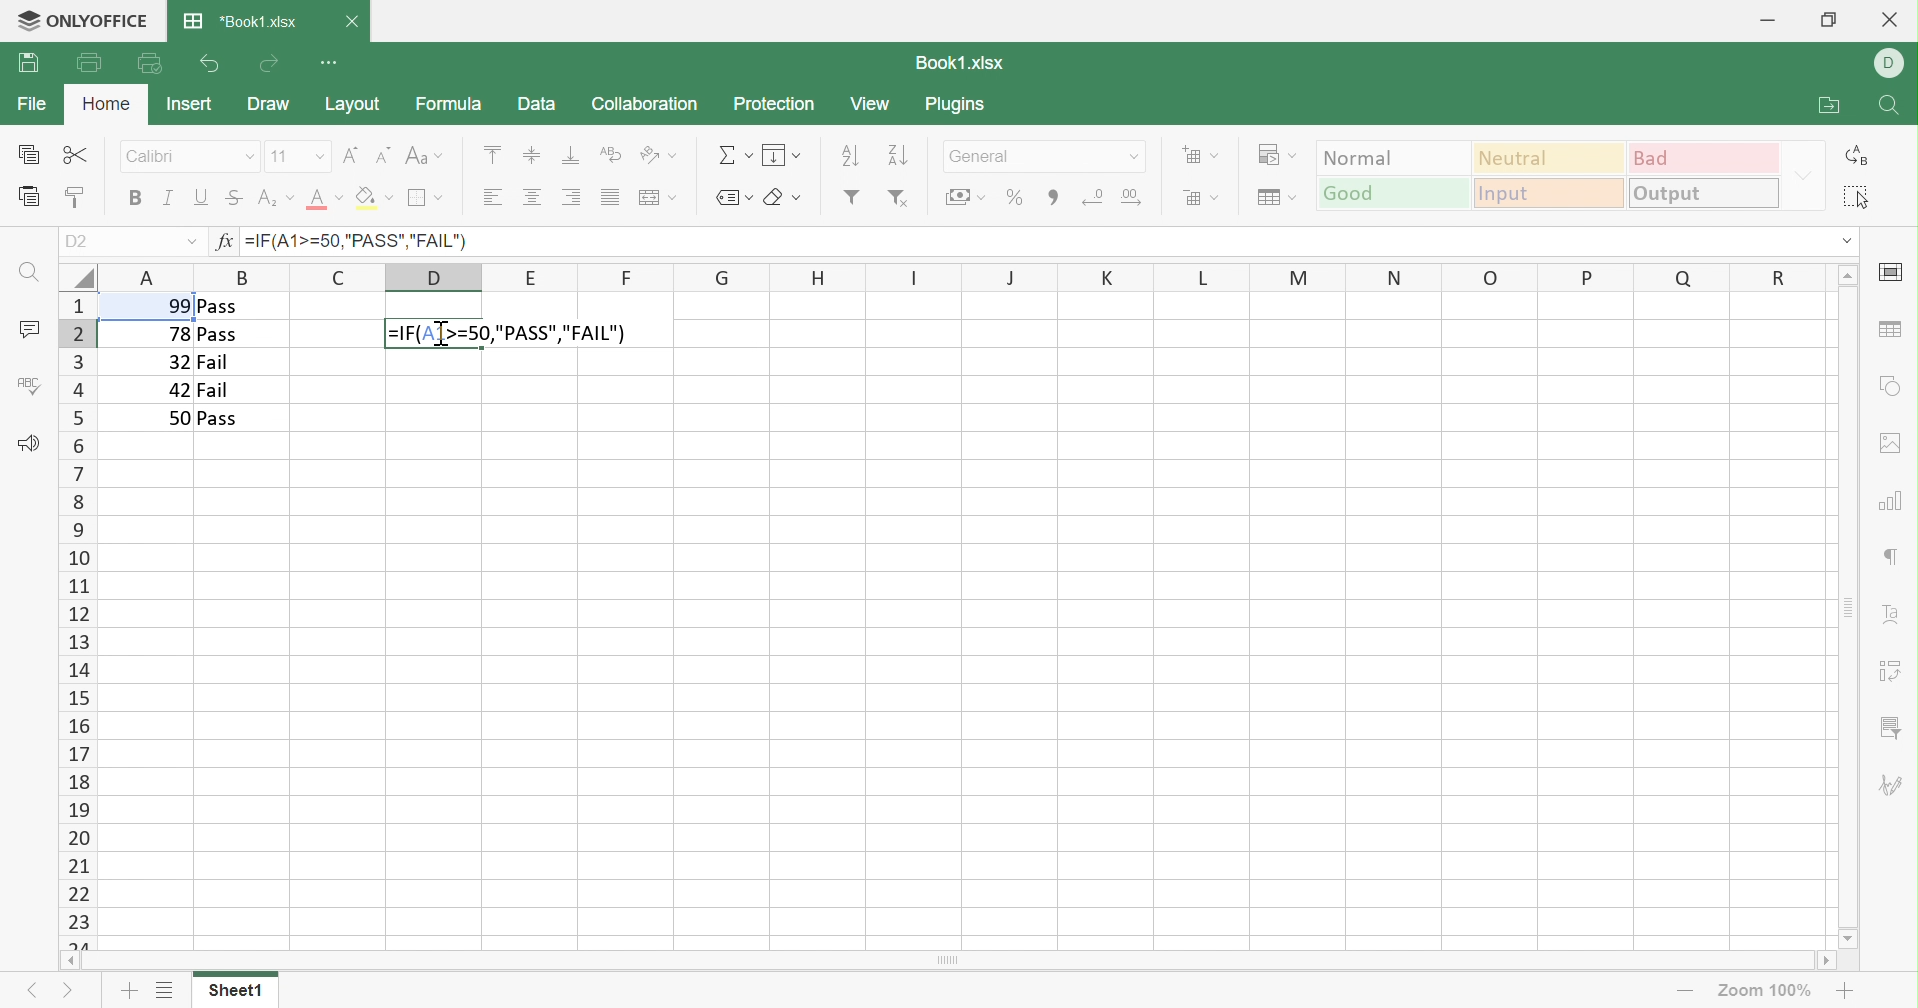  What do you see at coordinates (175, 362) in the screenshot?
I see `32` at bounding box center [175, 362].